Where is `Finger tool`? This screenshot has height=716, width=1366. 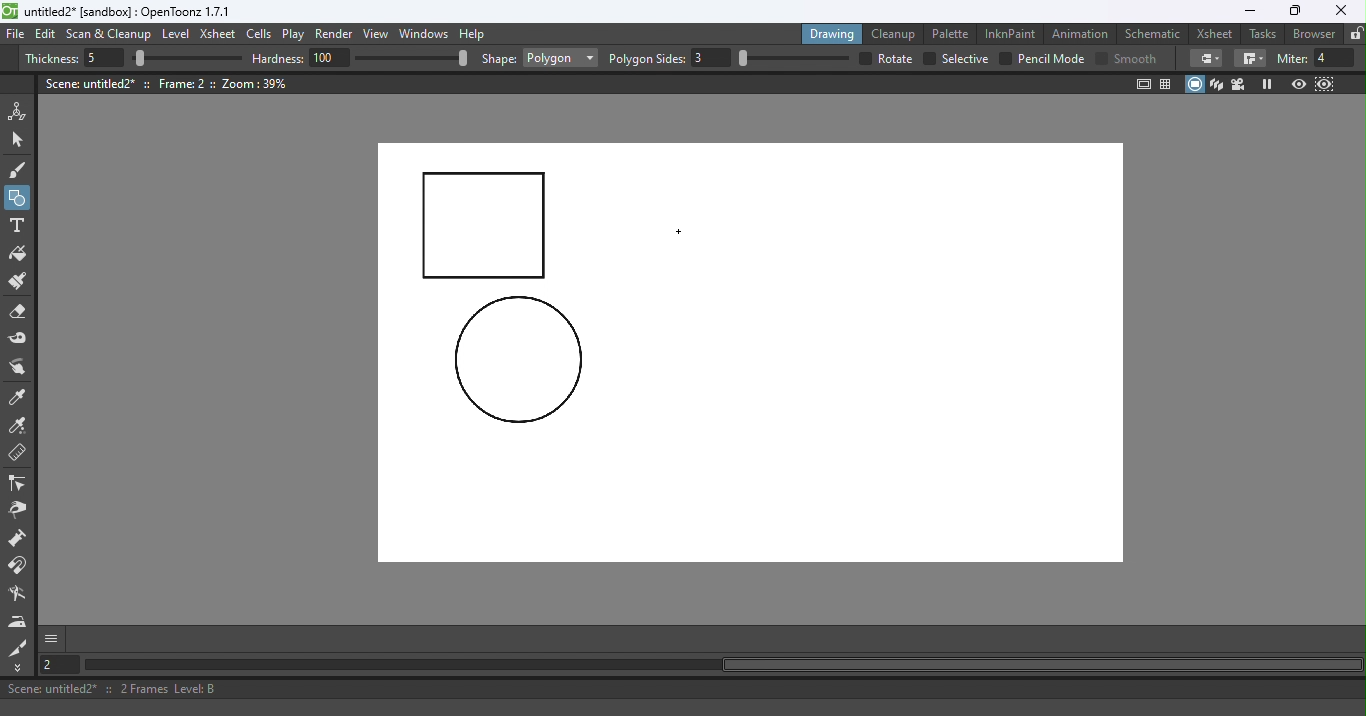
Finger tool is located at coordinates (18, 369).